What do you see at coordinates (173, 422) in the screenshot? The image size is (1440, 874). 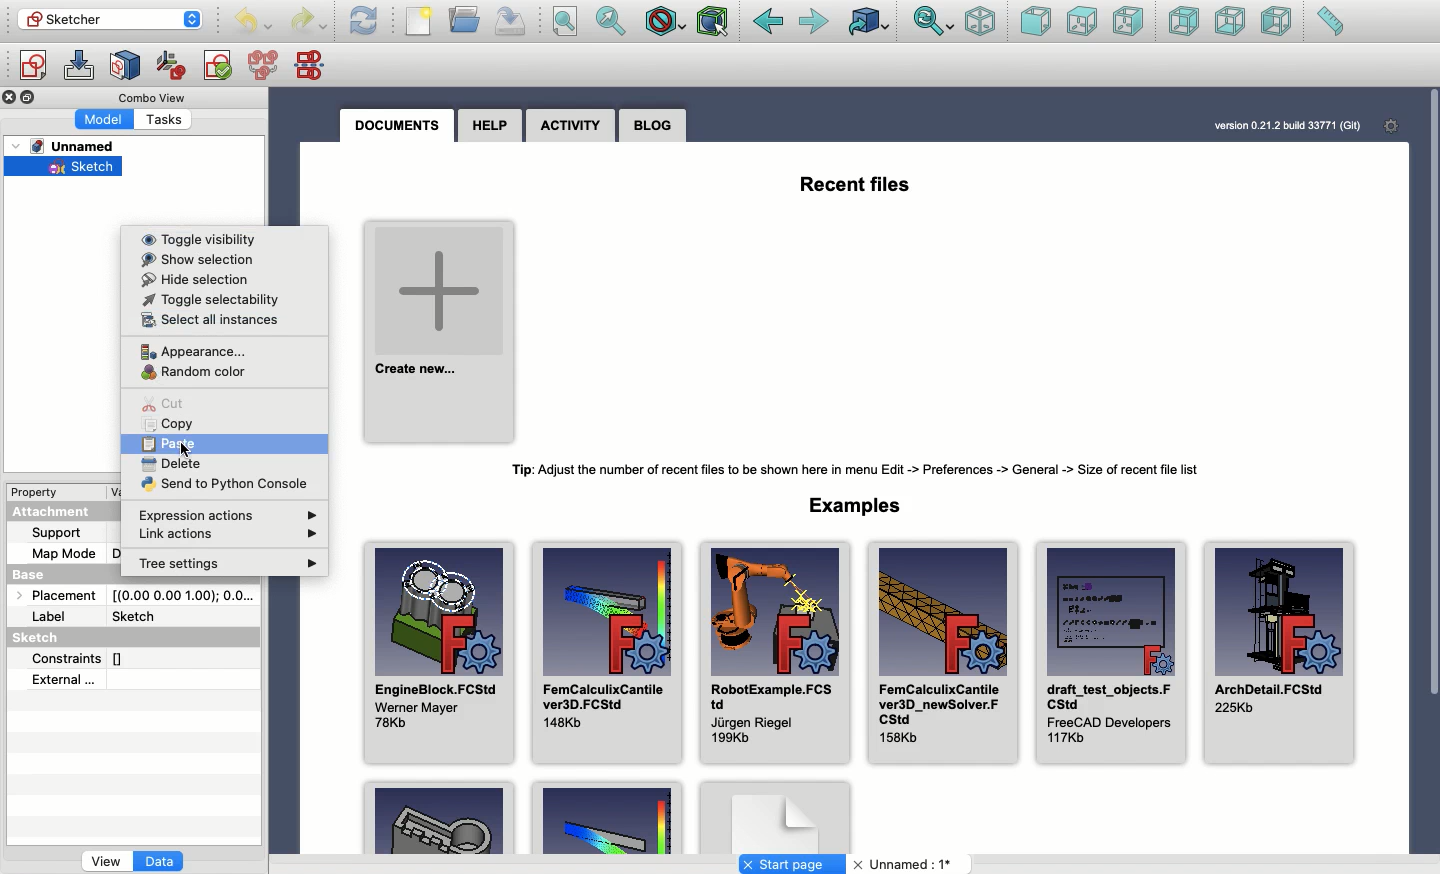 I see `Copy` at bounding box center [173, 422].